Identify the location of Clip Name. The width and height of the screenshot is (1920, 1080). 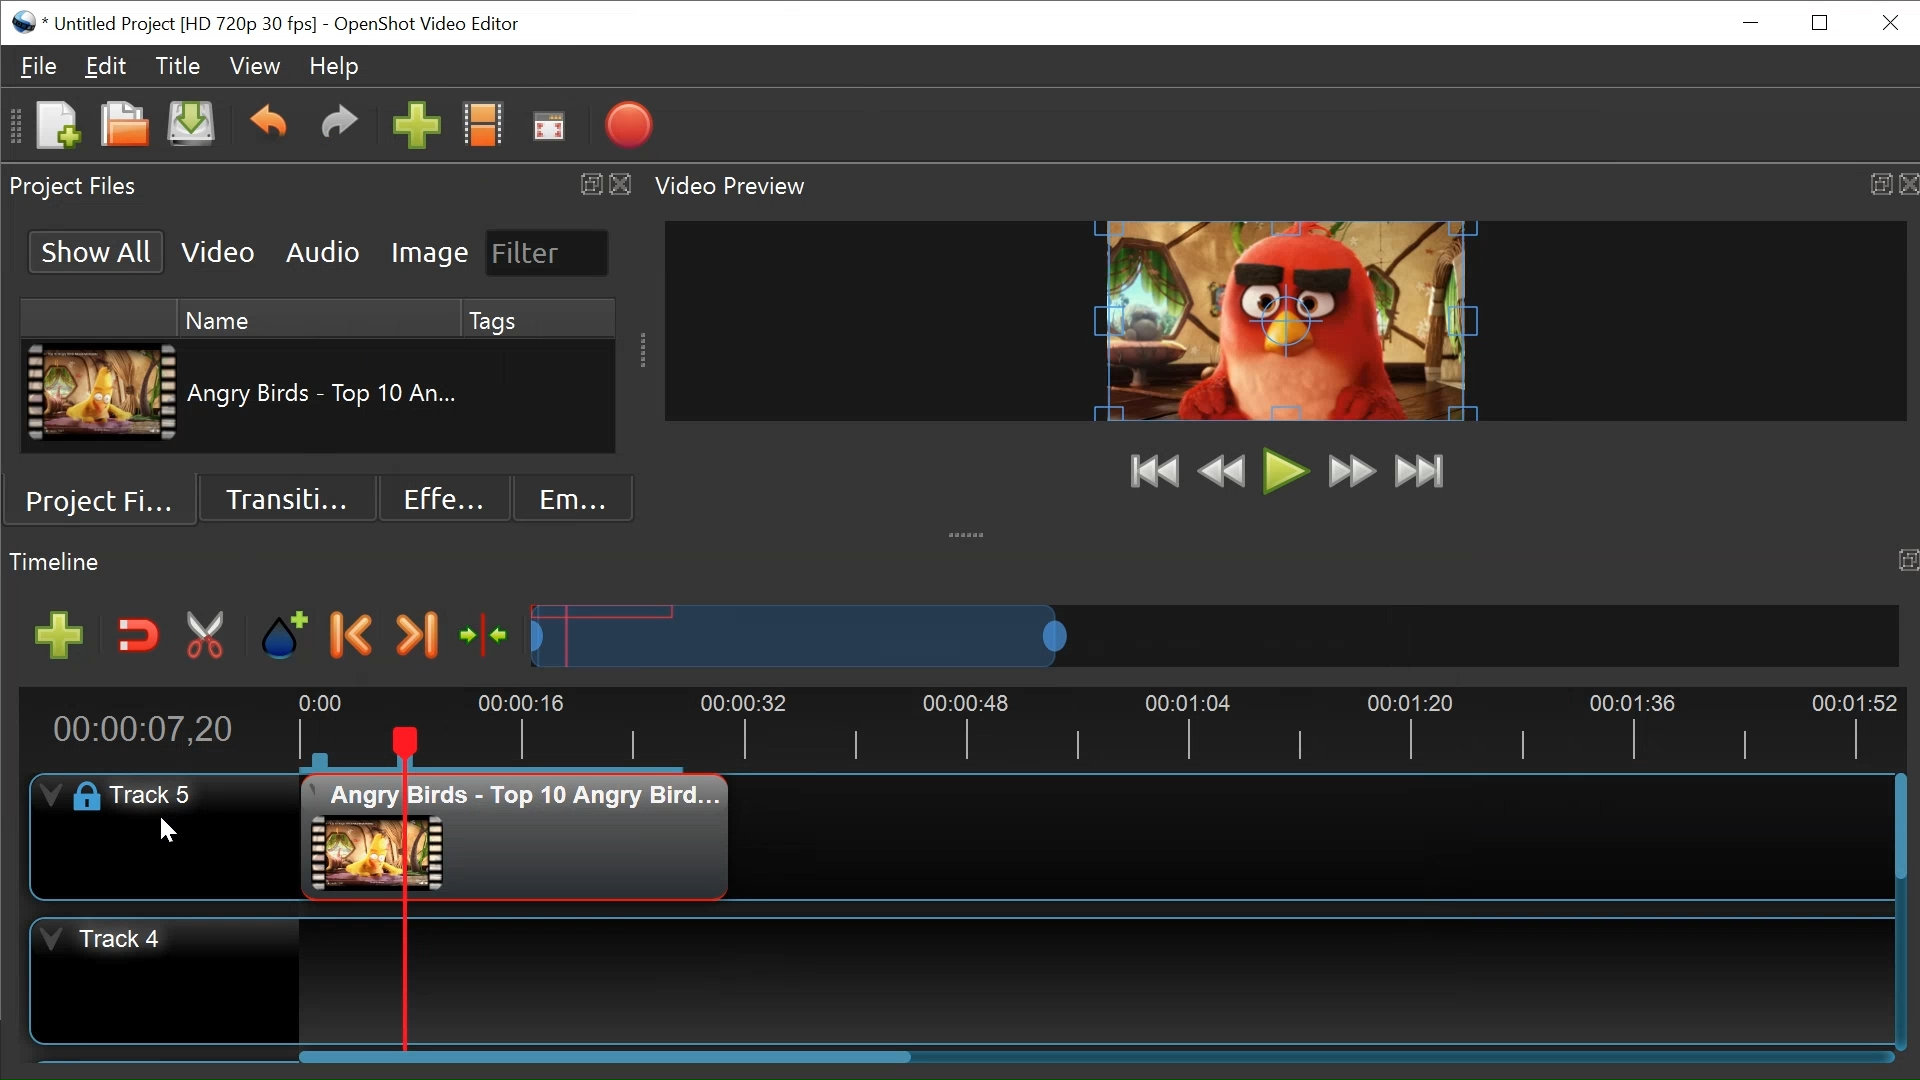
(323, 398).